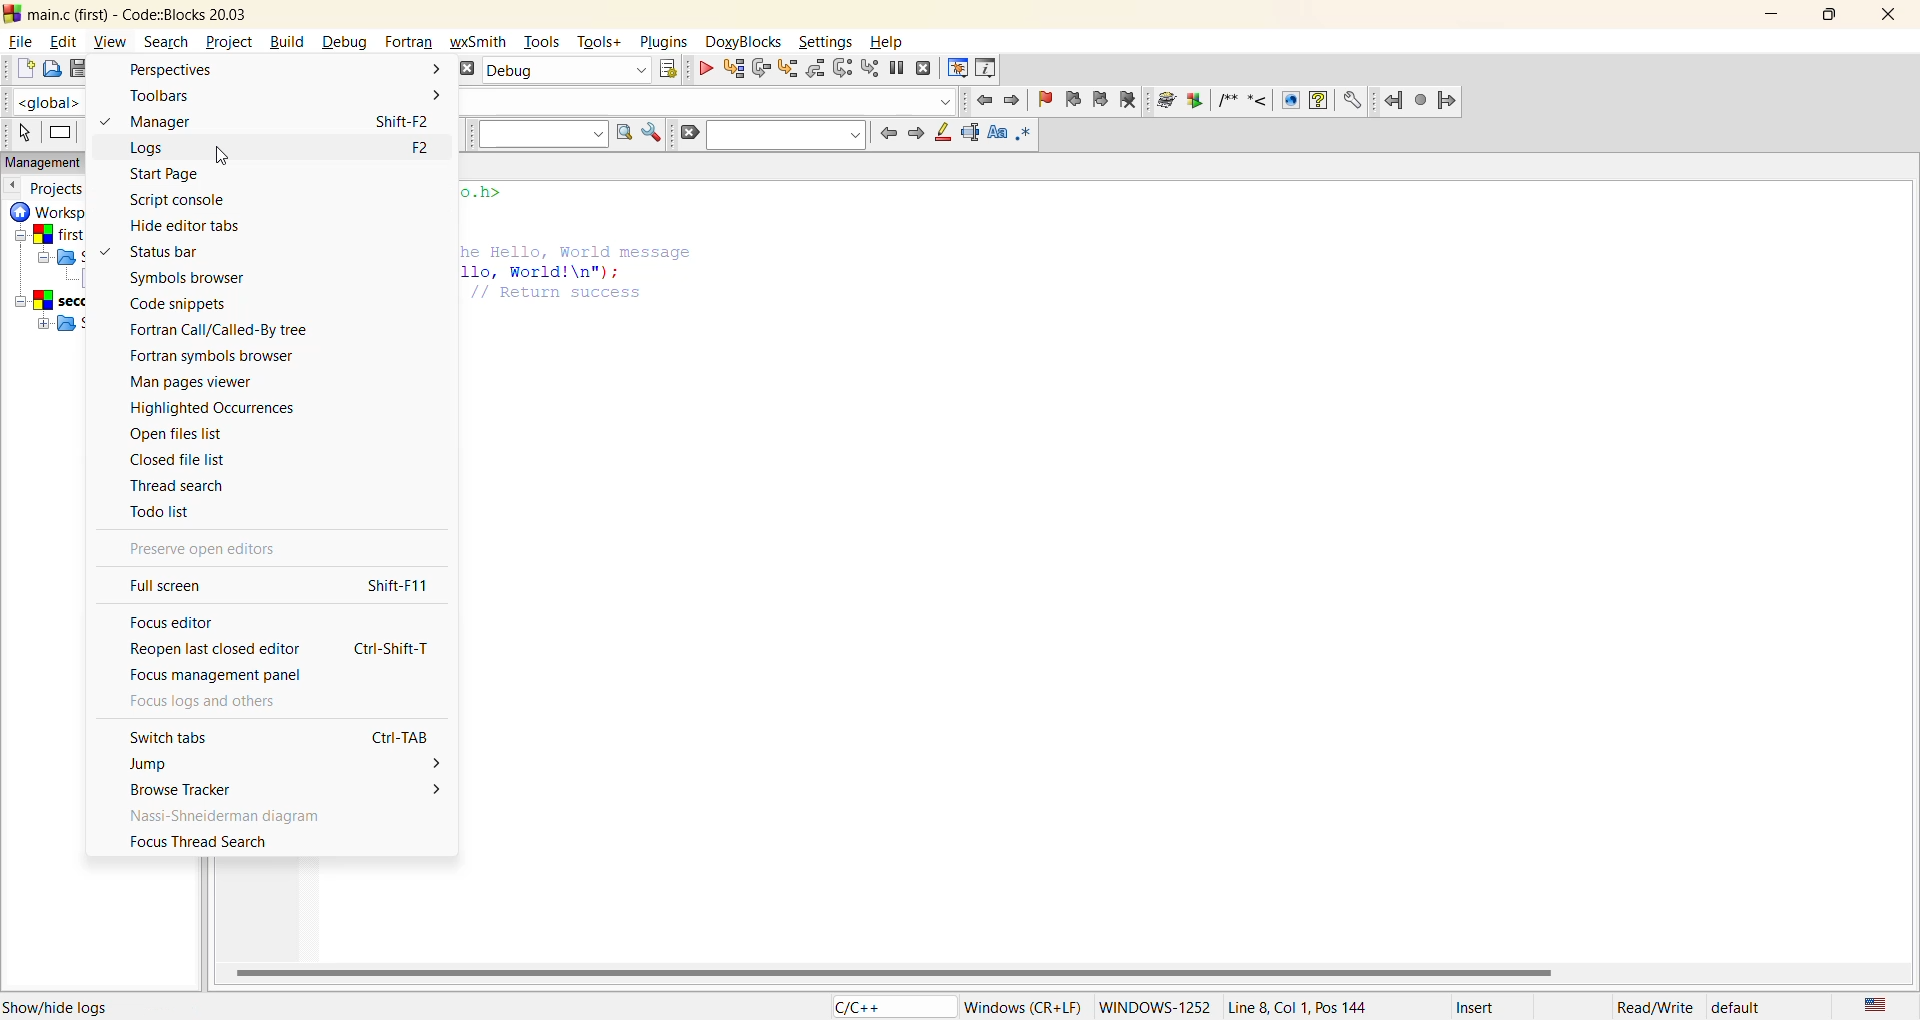 This screenshot has height=1020, width=1920. Describe the element at coordinates (970, 132) in the screenshot. I see `selected text` at that location.